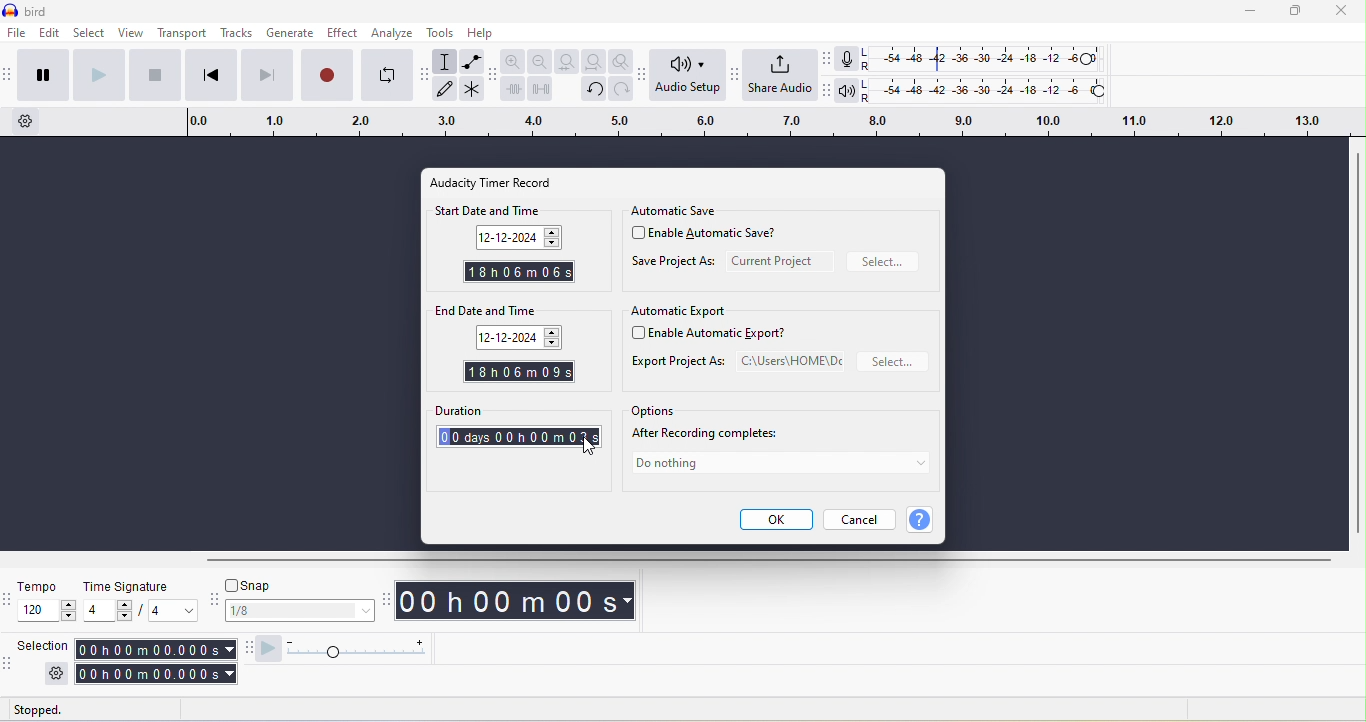  I want to click on zoom out, so click(540, 62).